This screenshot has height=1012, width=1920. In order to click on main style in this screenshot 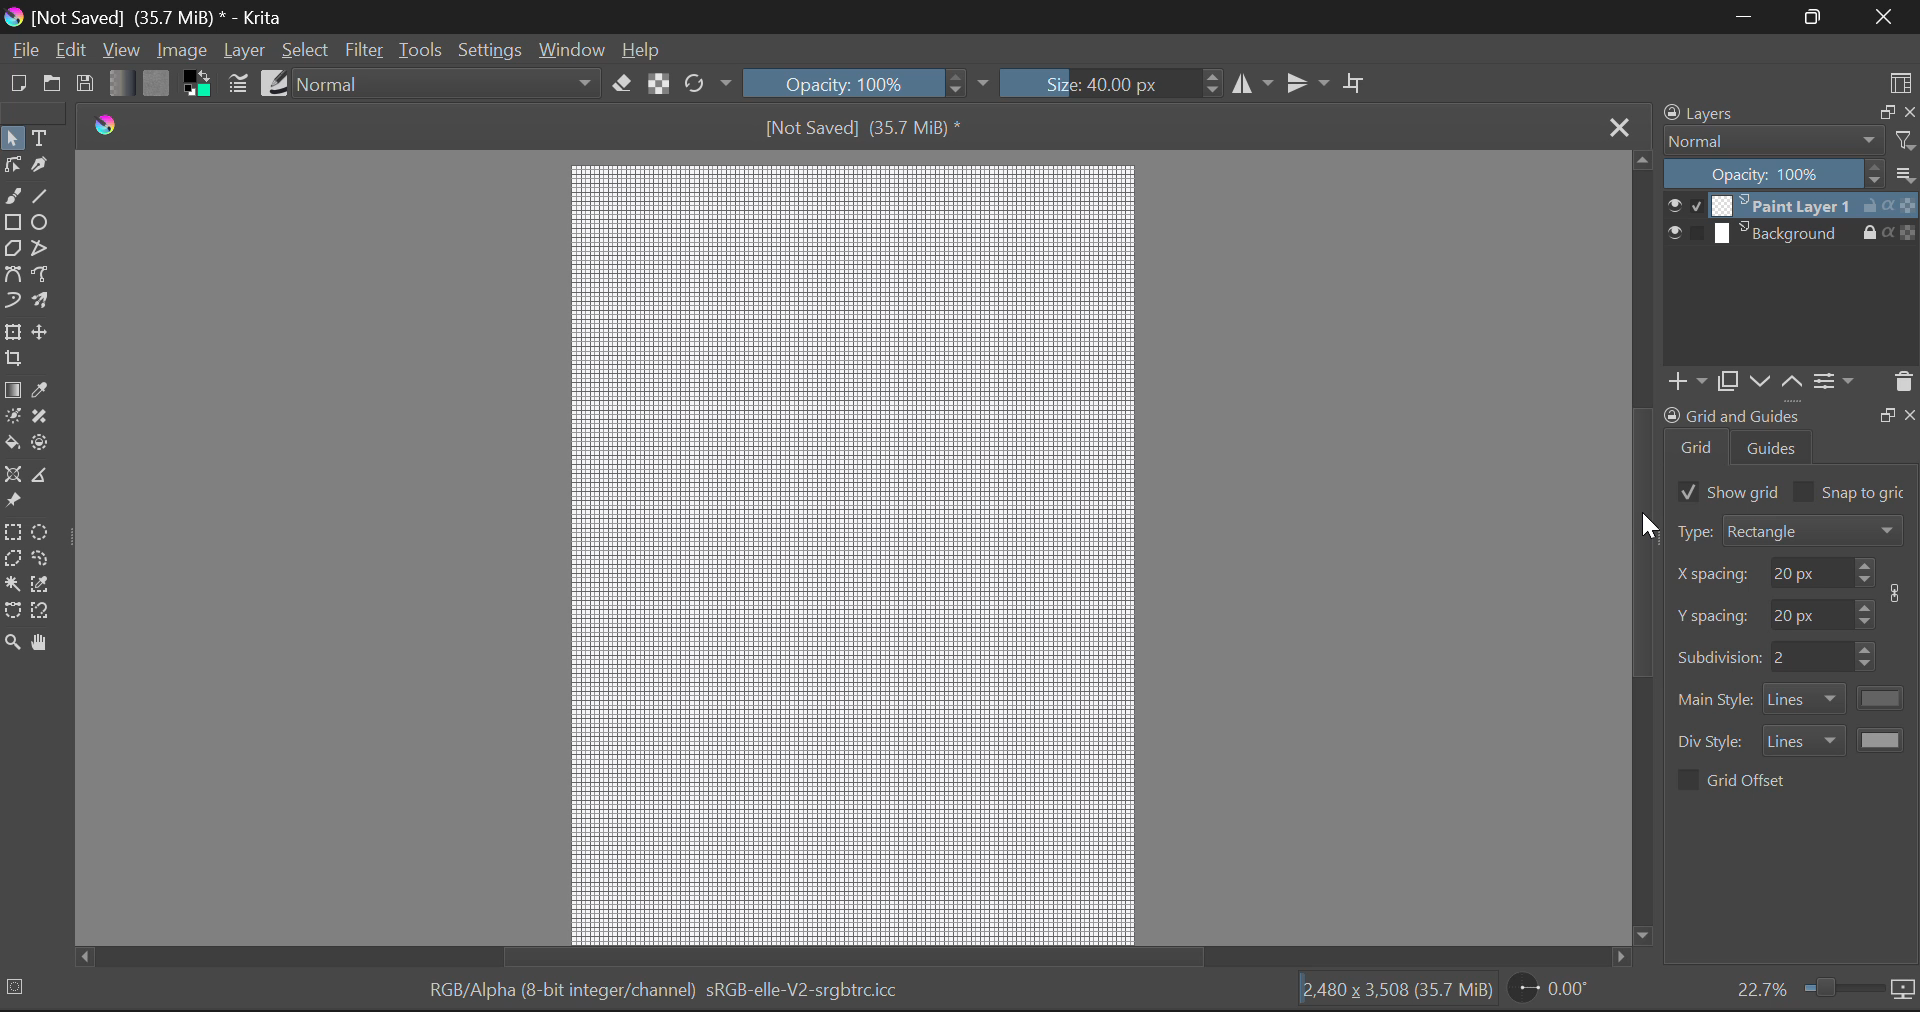, I will do `click(1716, 700)`.